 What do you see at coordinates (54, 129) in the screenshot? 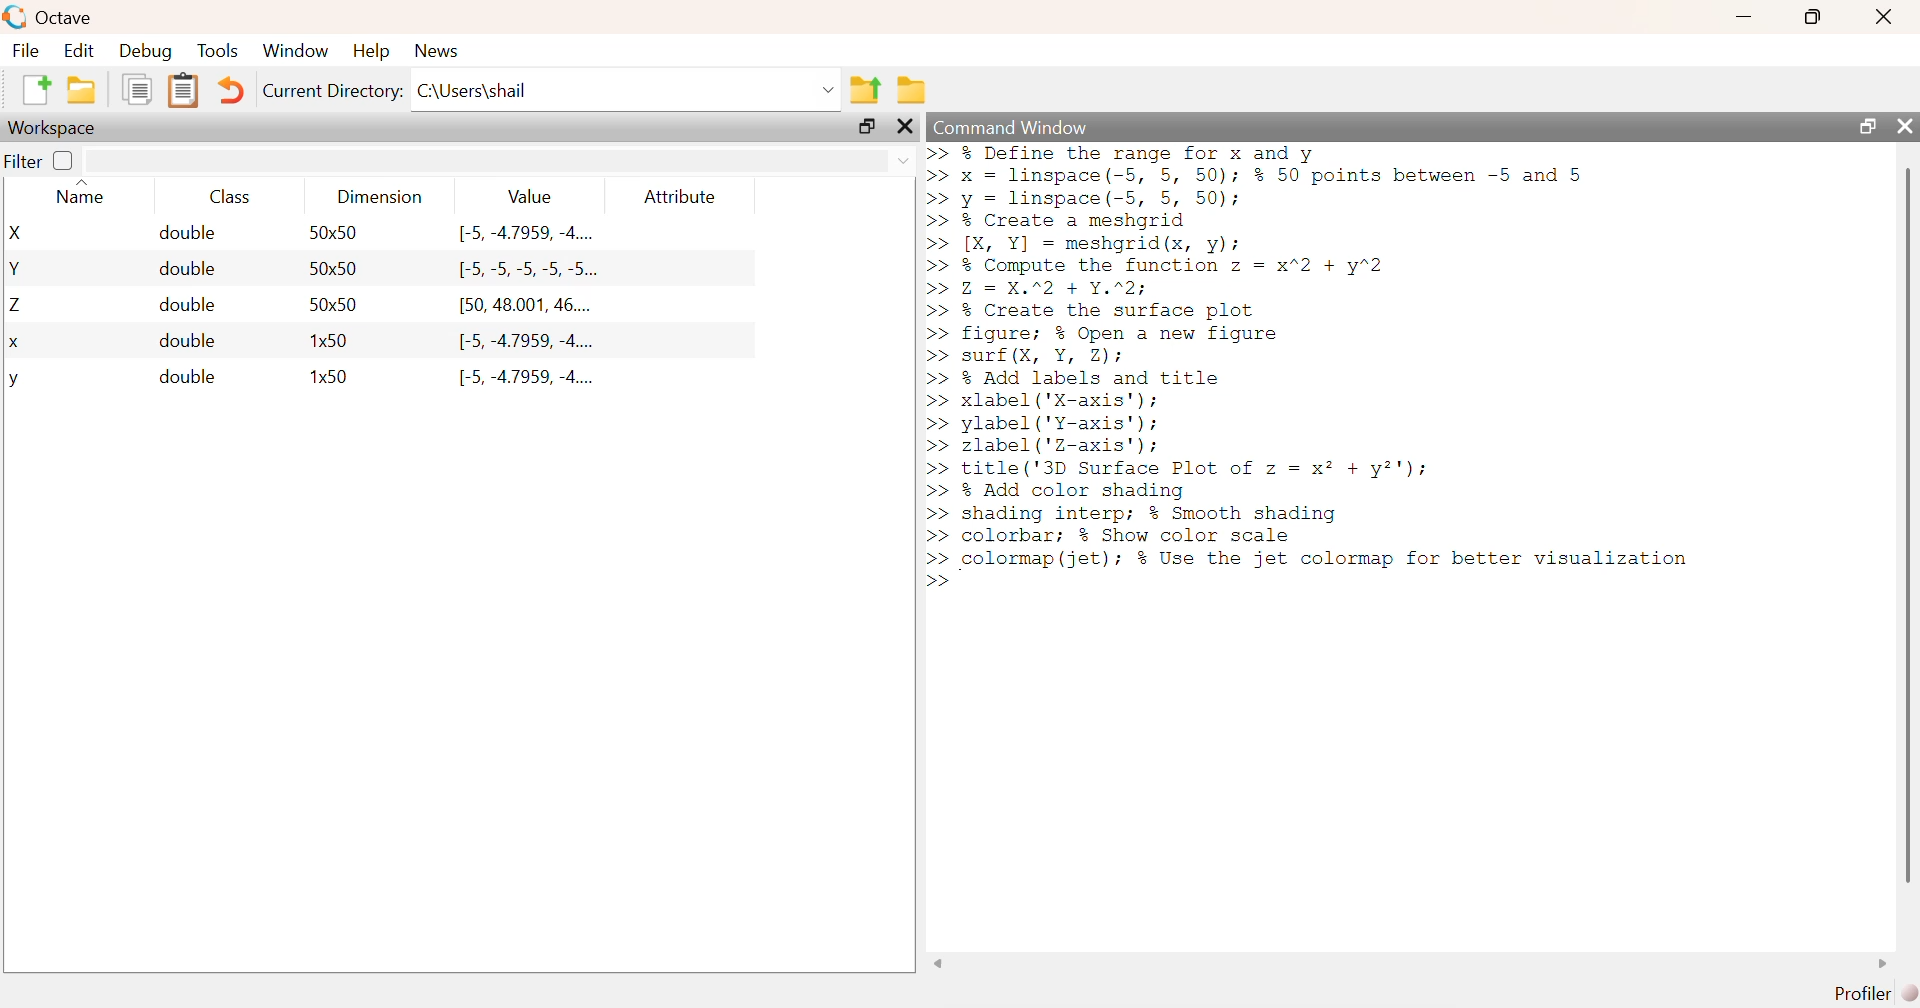
I see `Workspace` at bounding box center [54, 129].